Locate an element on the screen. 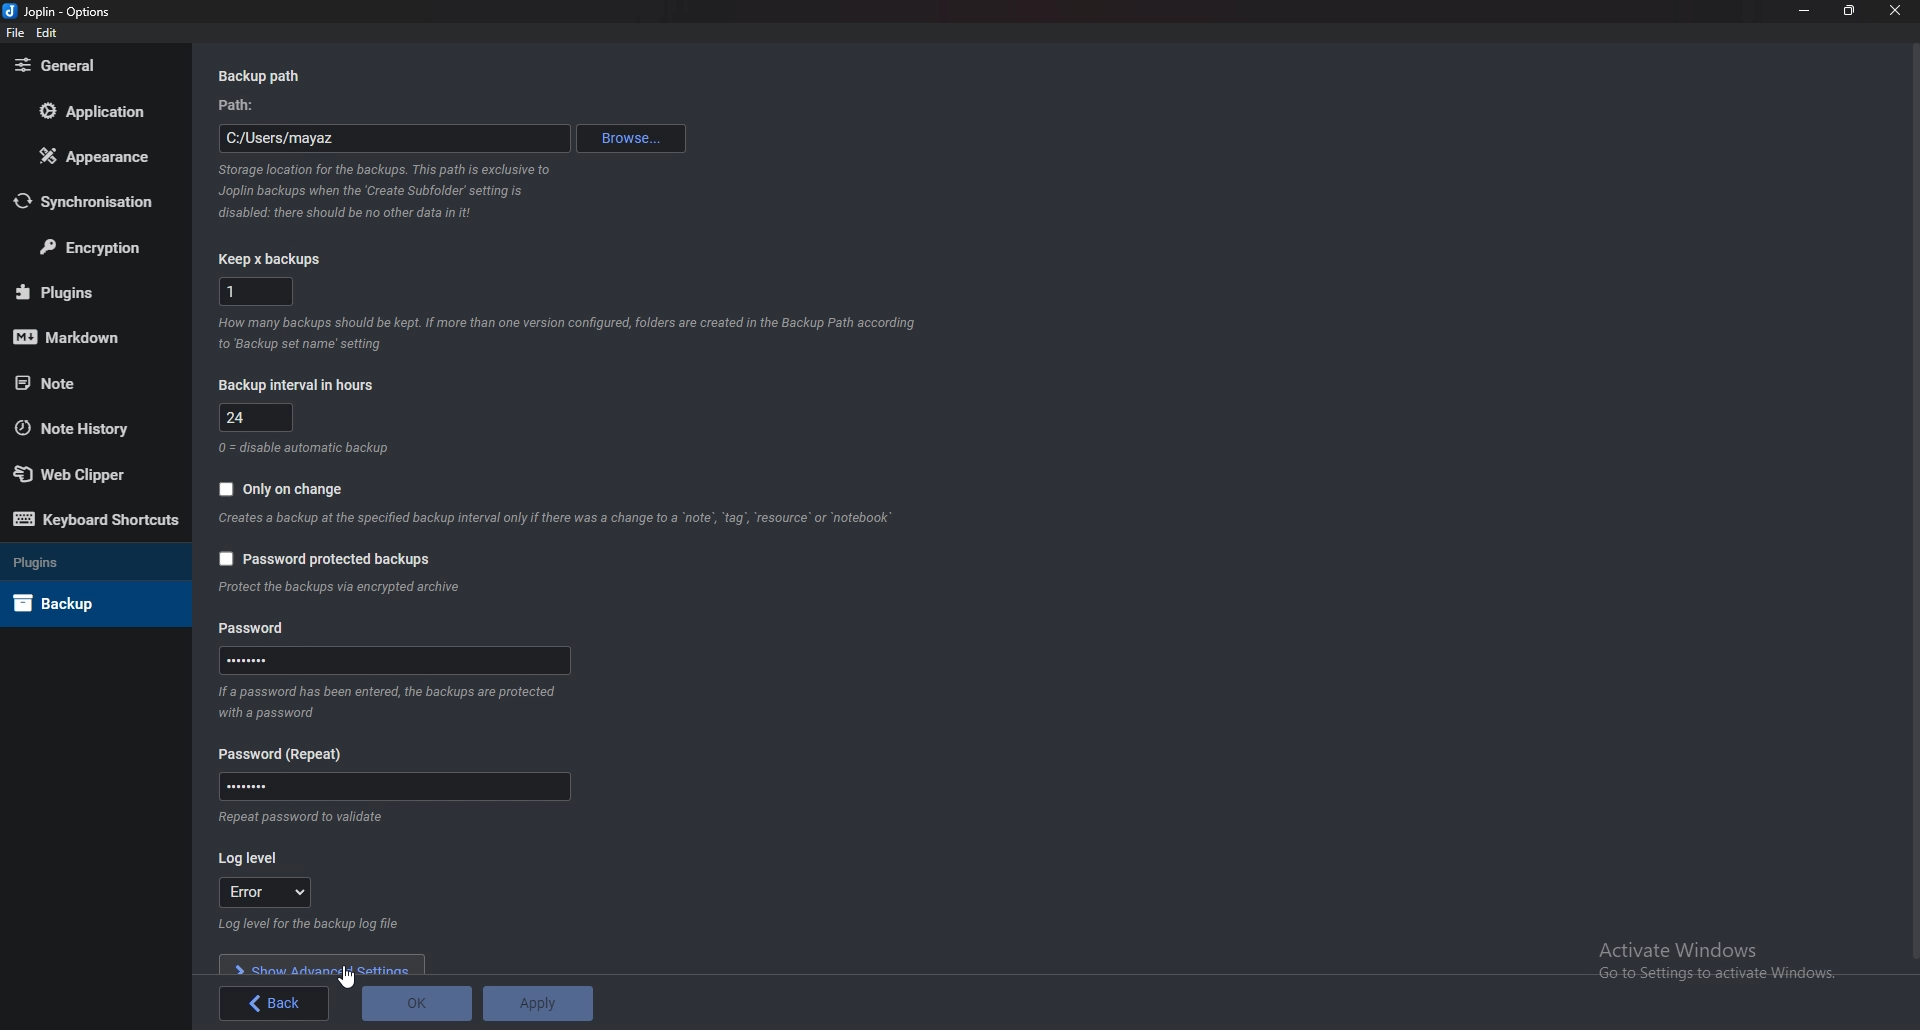  Info is located at coordinates (307, 926).